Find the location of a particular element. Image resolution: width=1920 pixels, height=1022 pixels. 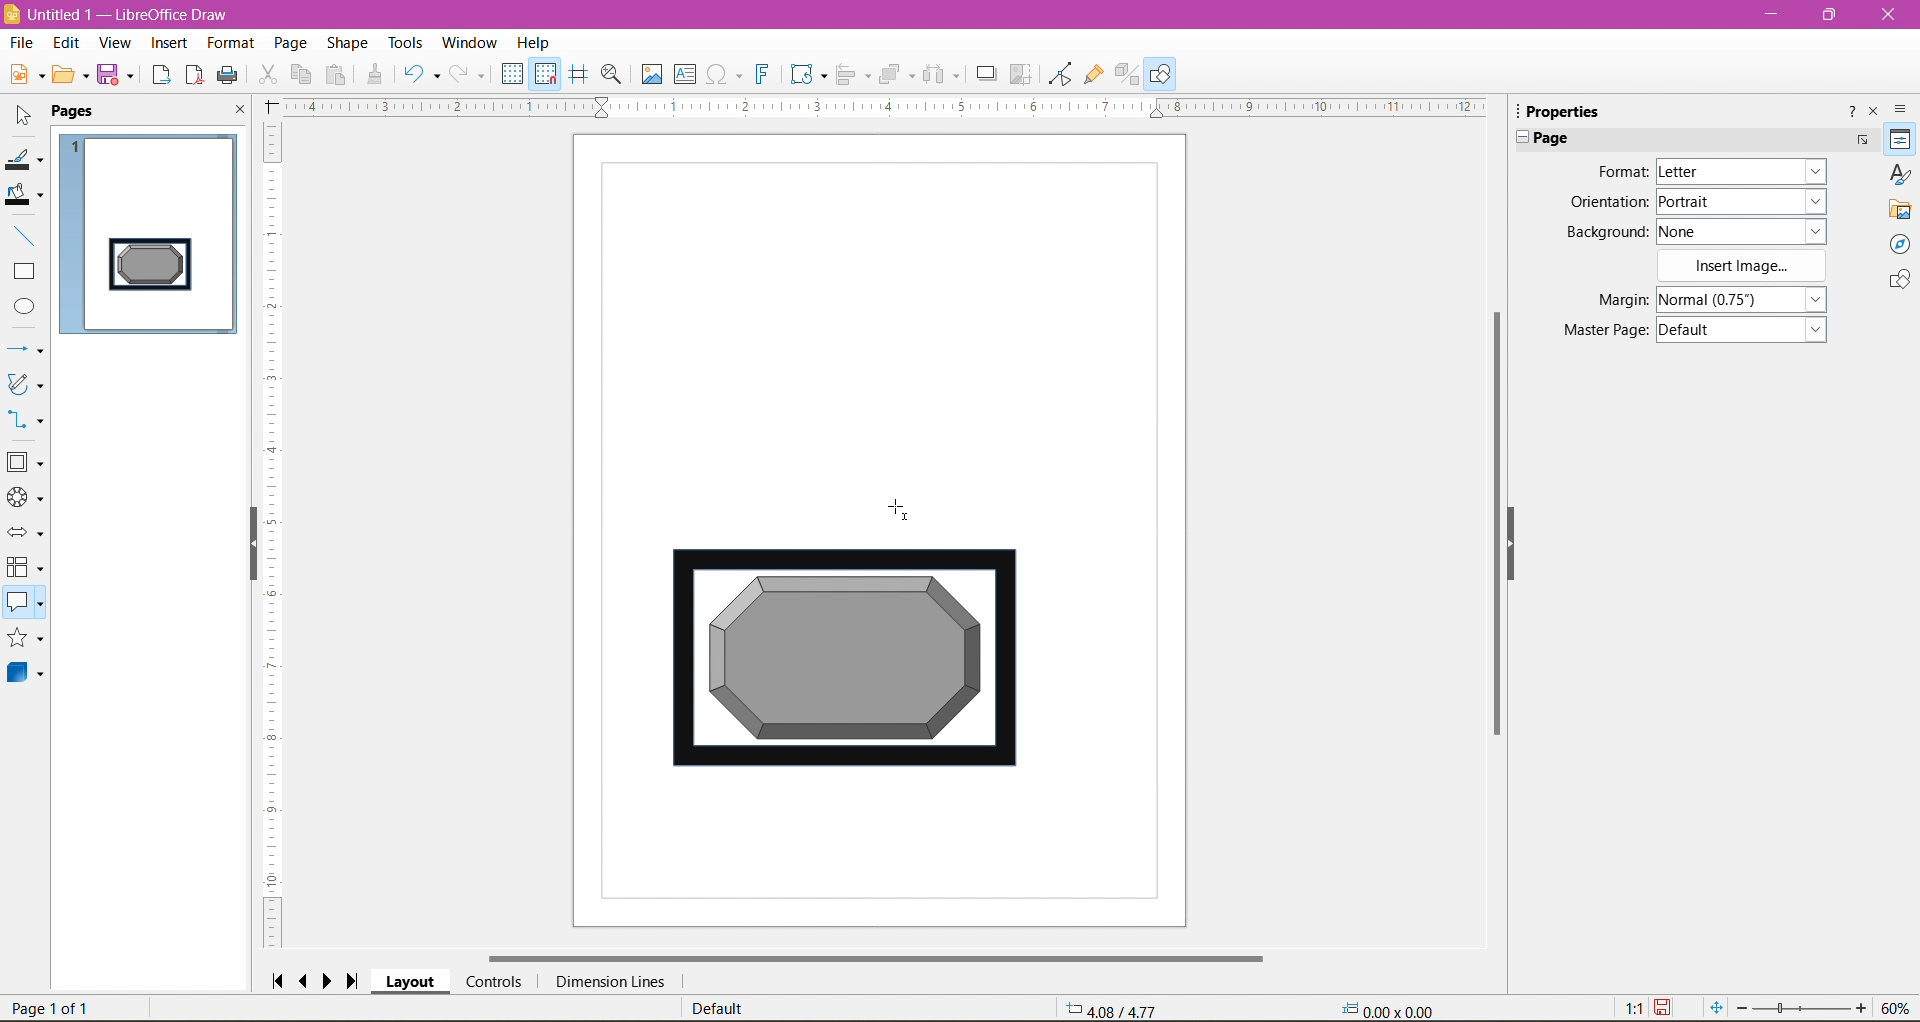

Elipse is located at coordinates (24, 307).